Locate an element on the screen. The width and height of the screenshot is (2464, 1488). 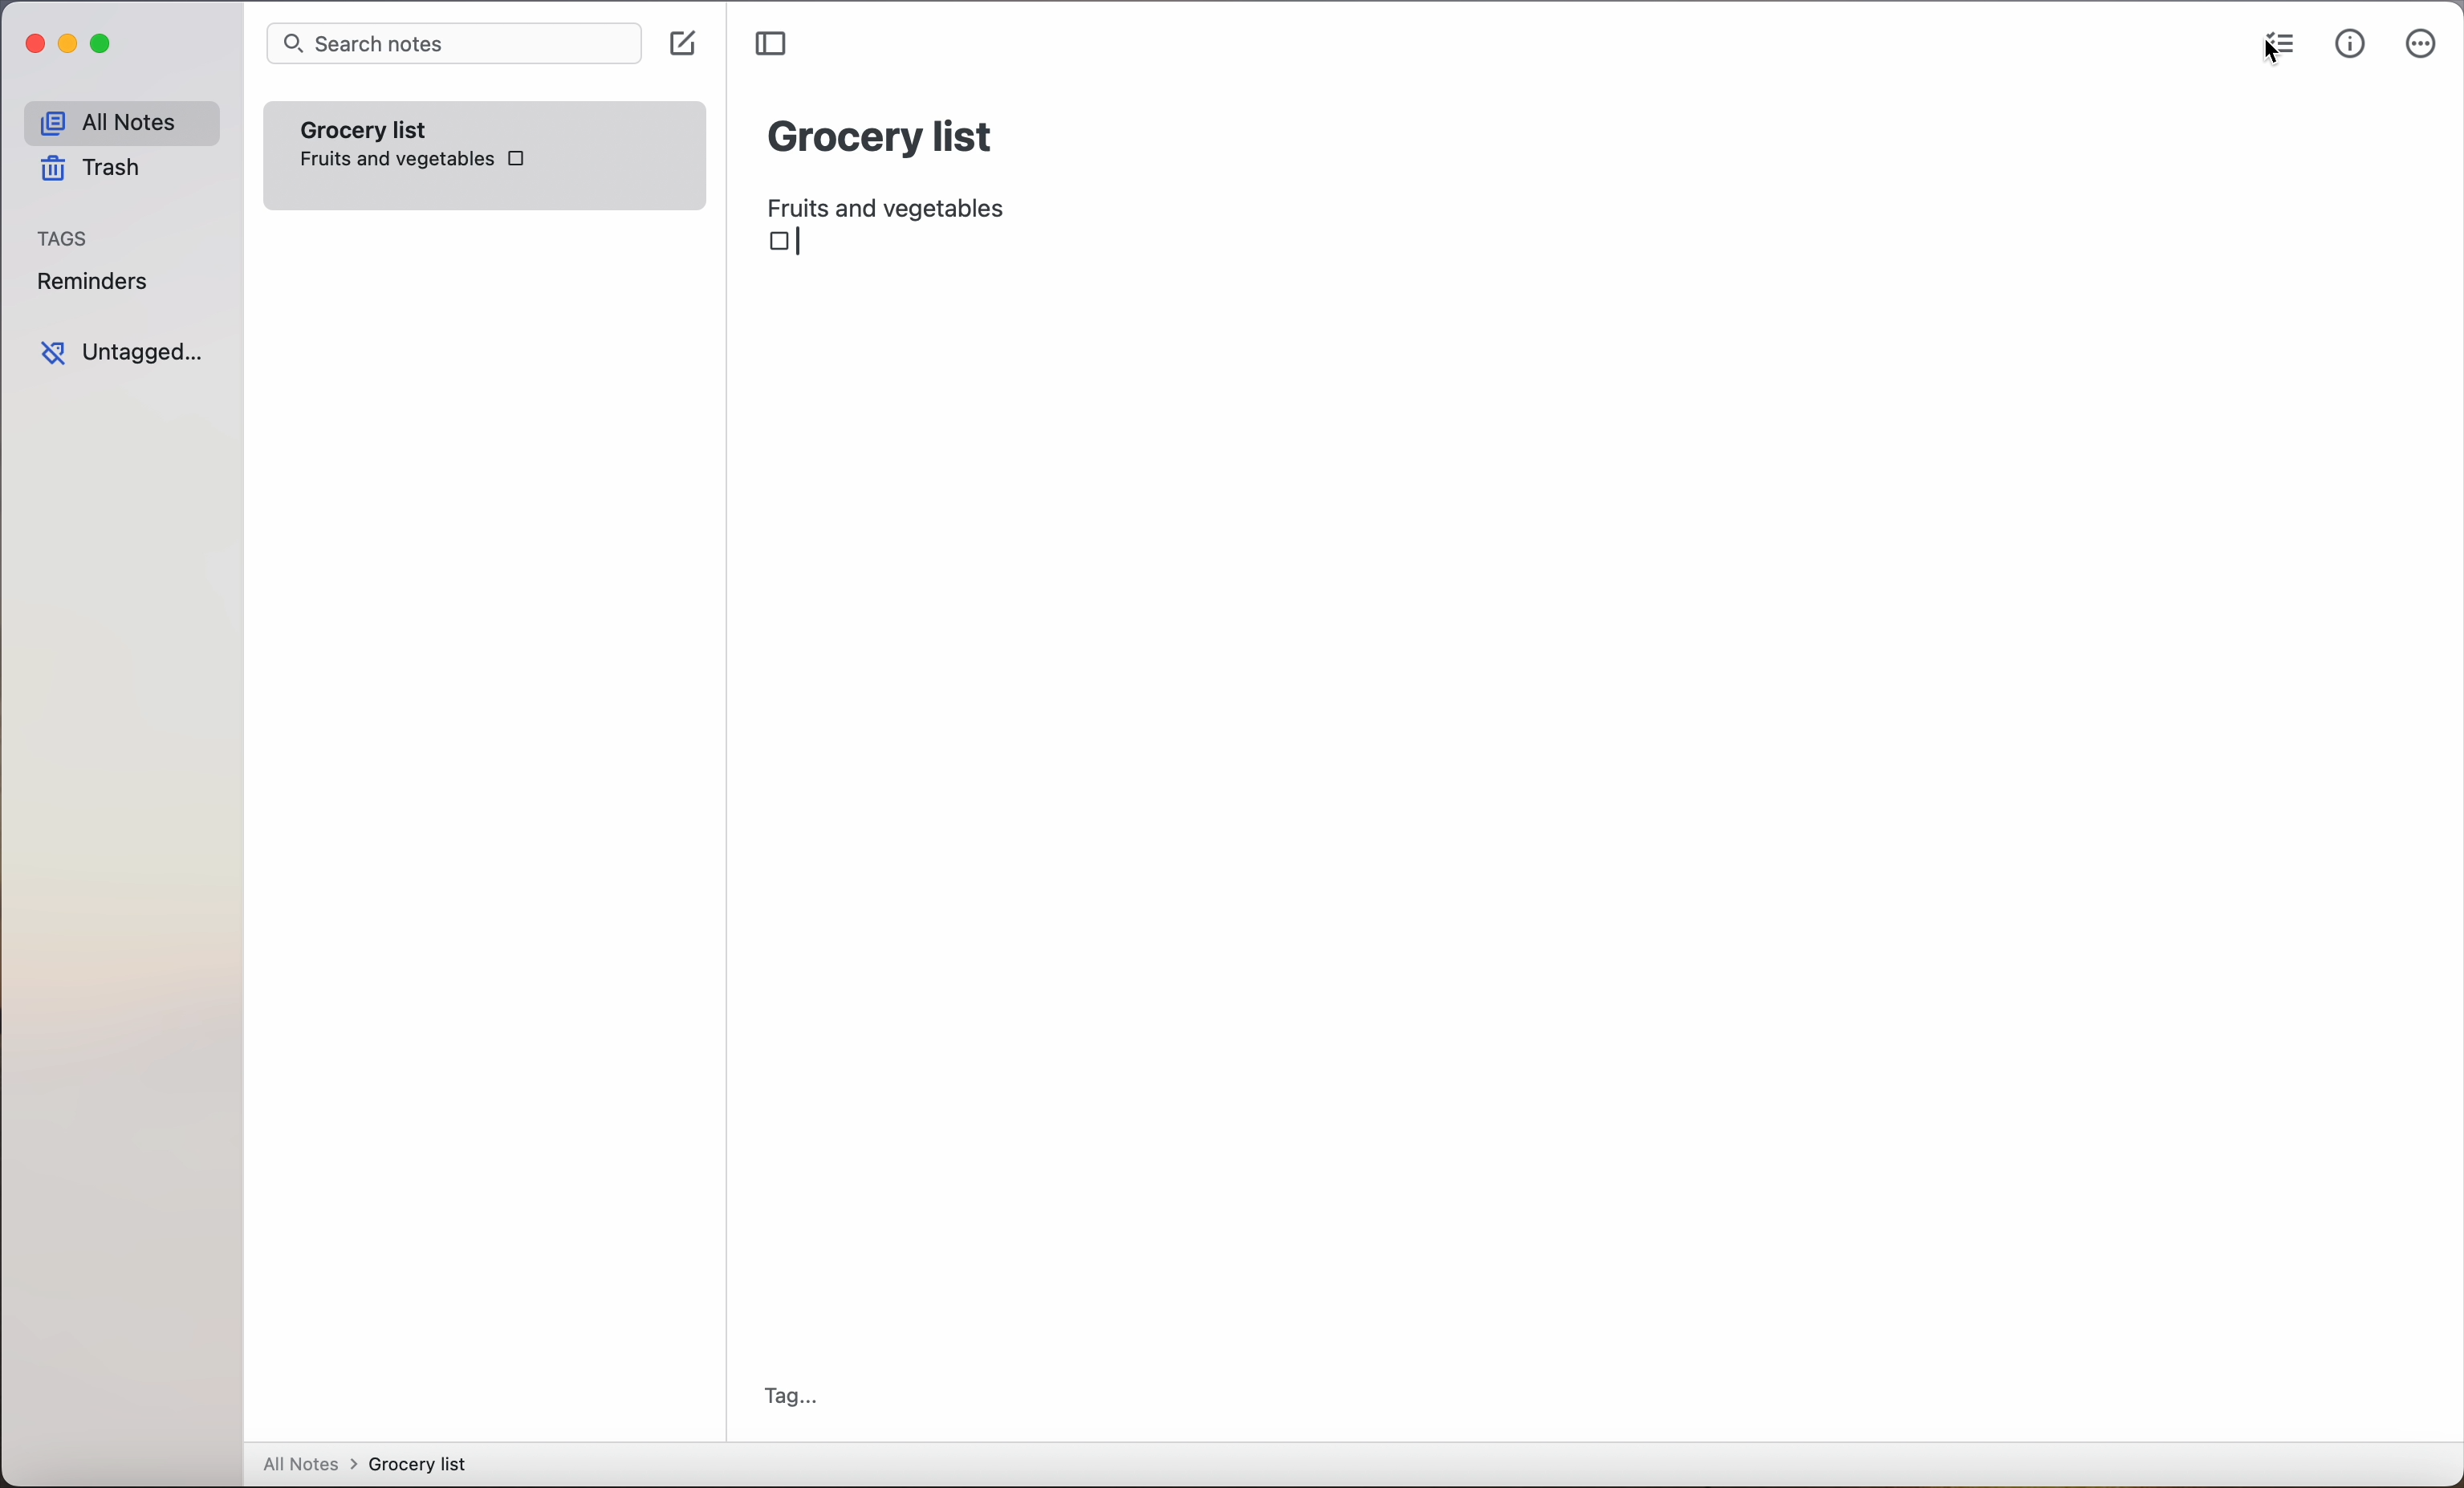
maximize Simplenote is located at coordinates (106, 46).